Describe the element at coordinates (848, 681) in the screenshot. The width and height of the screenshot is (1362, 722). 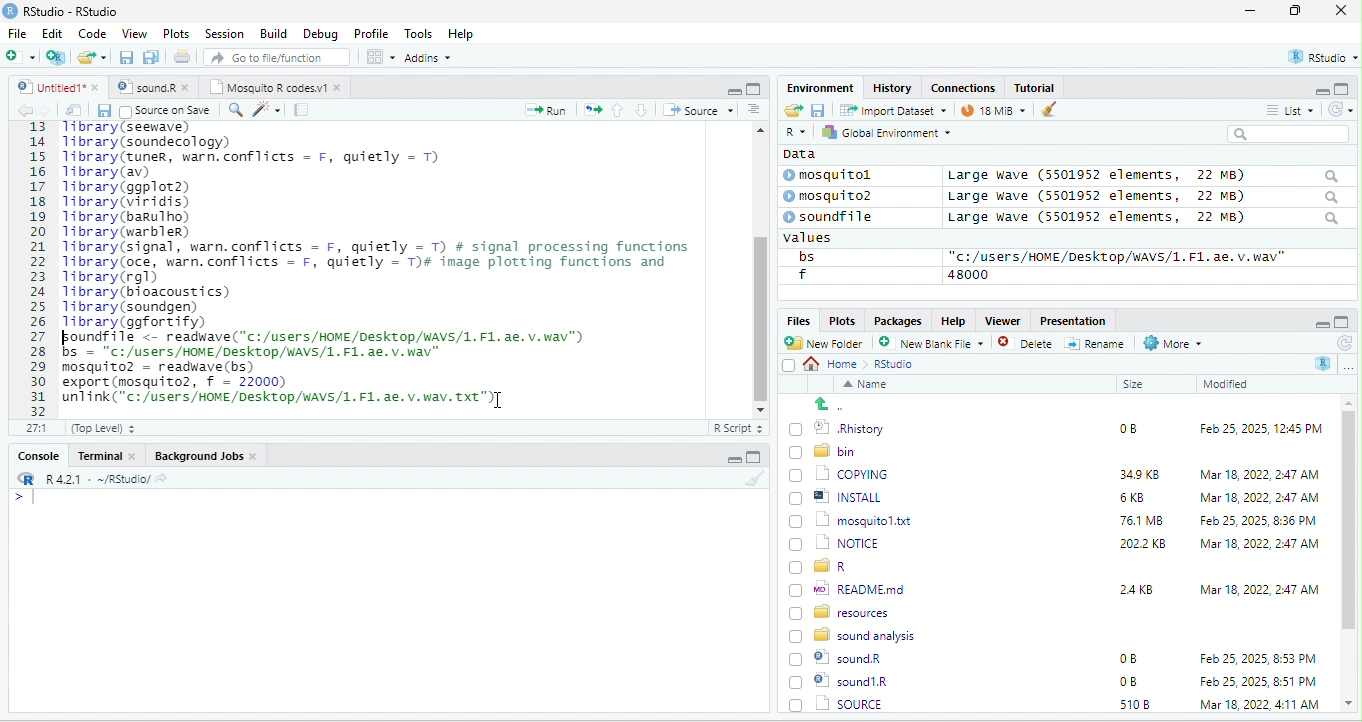
I see `| SOURCE` at that location.